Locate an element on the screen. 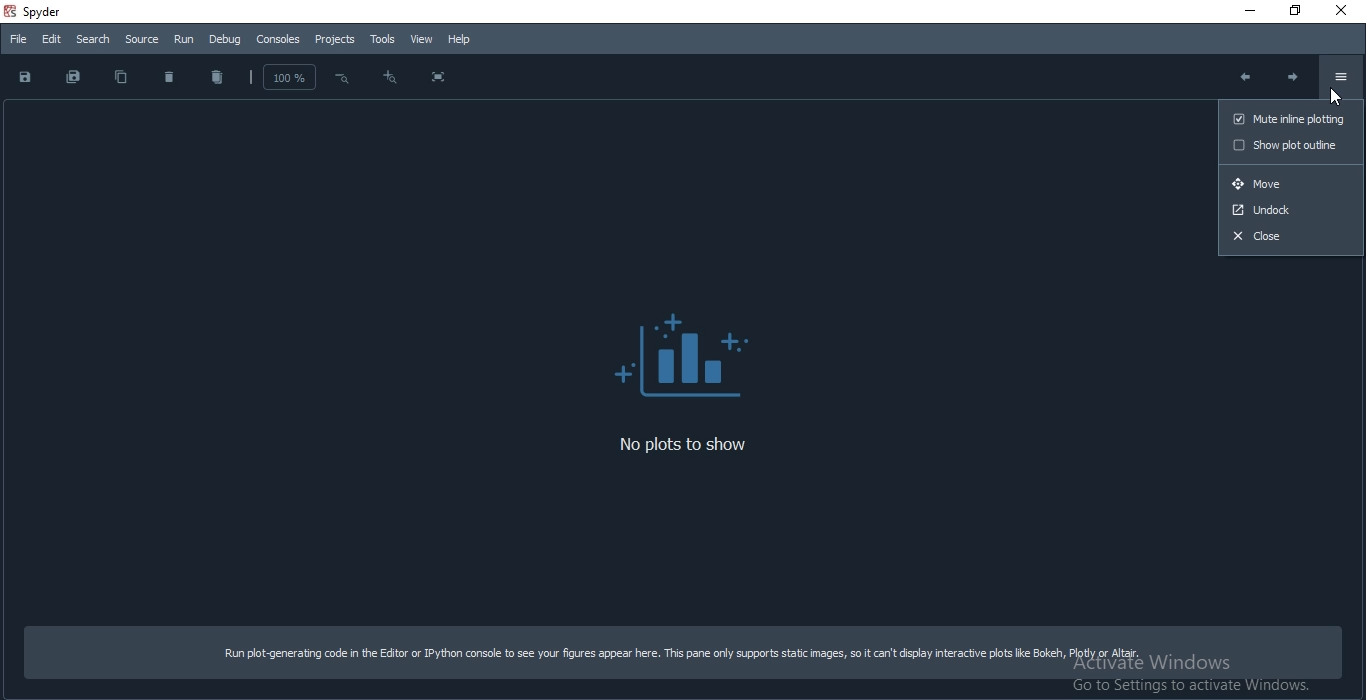  move is located at coordinates (1291, 183).